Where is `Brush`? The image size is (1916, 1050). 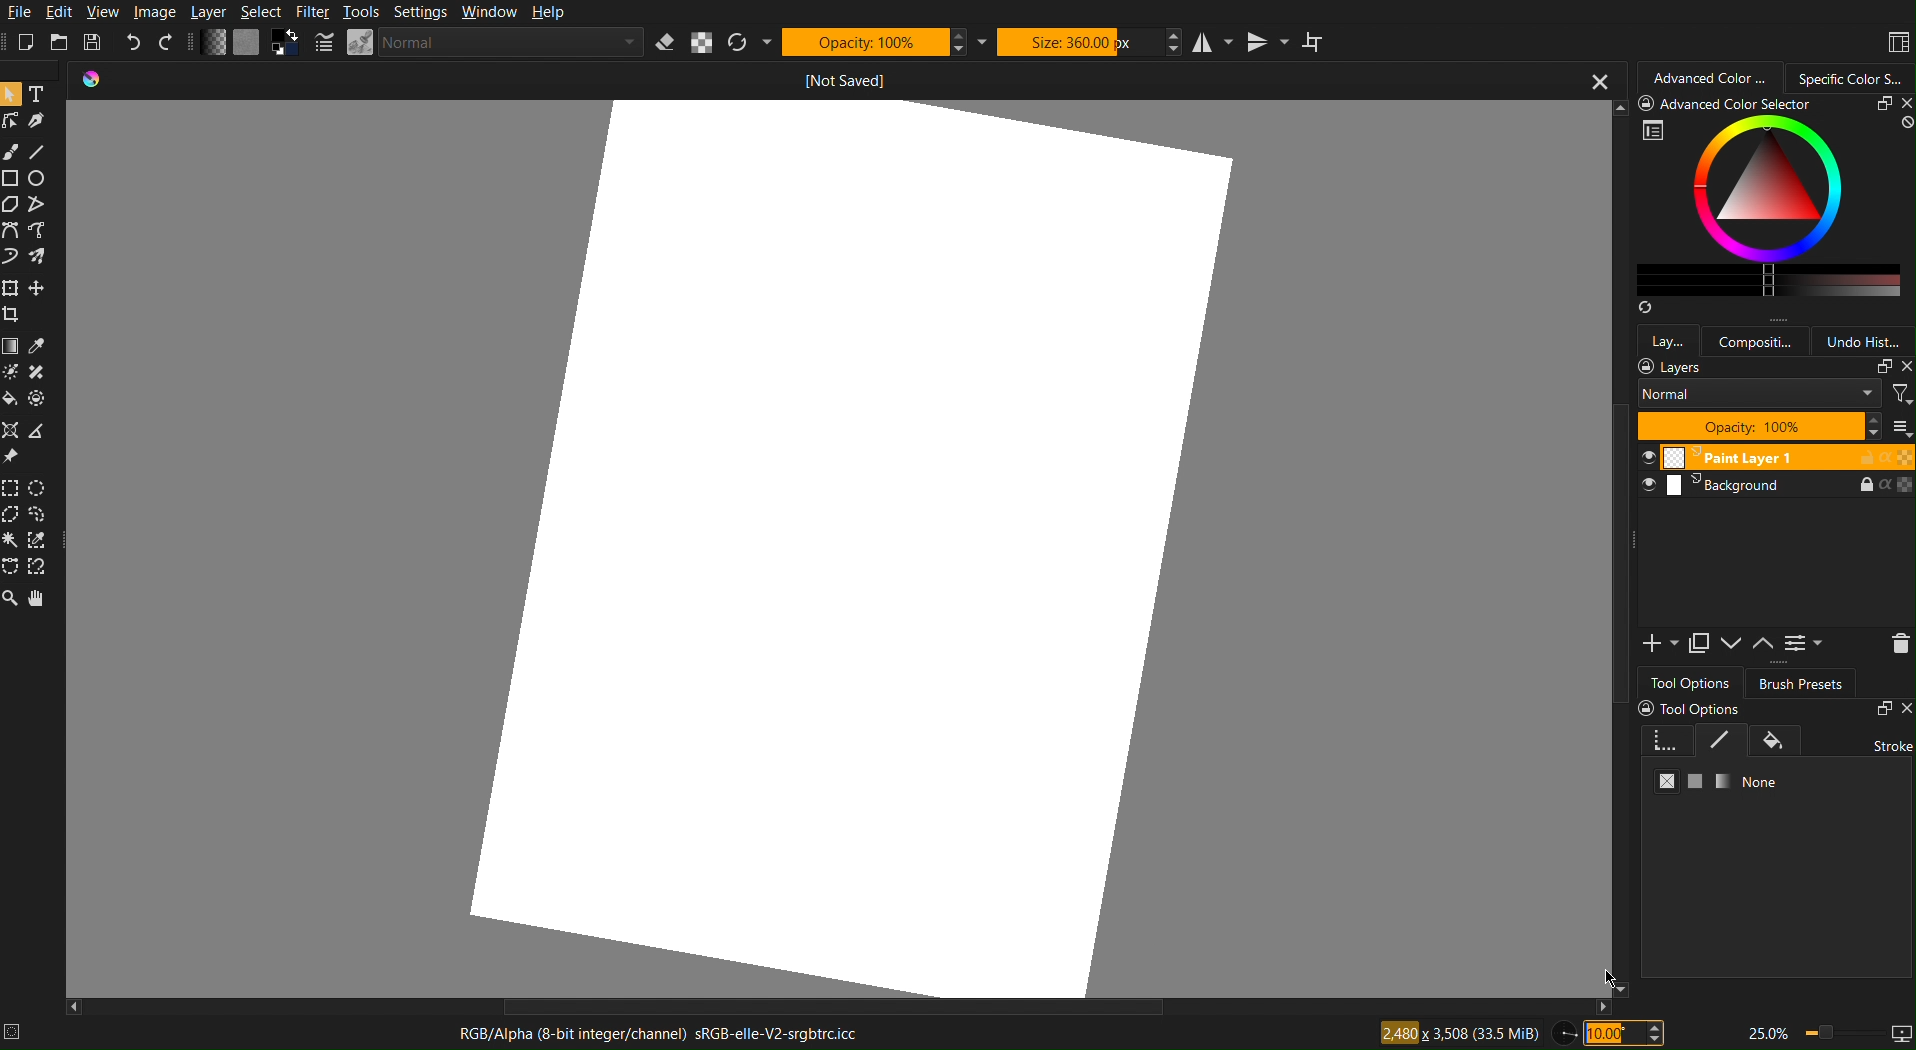
Brush is located at coordinates (12, 149).